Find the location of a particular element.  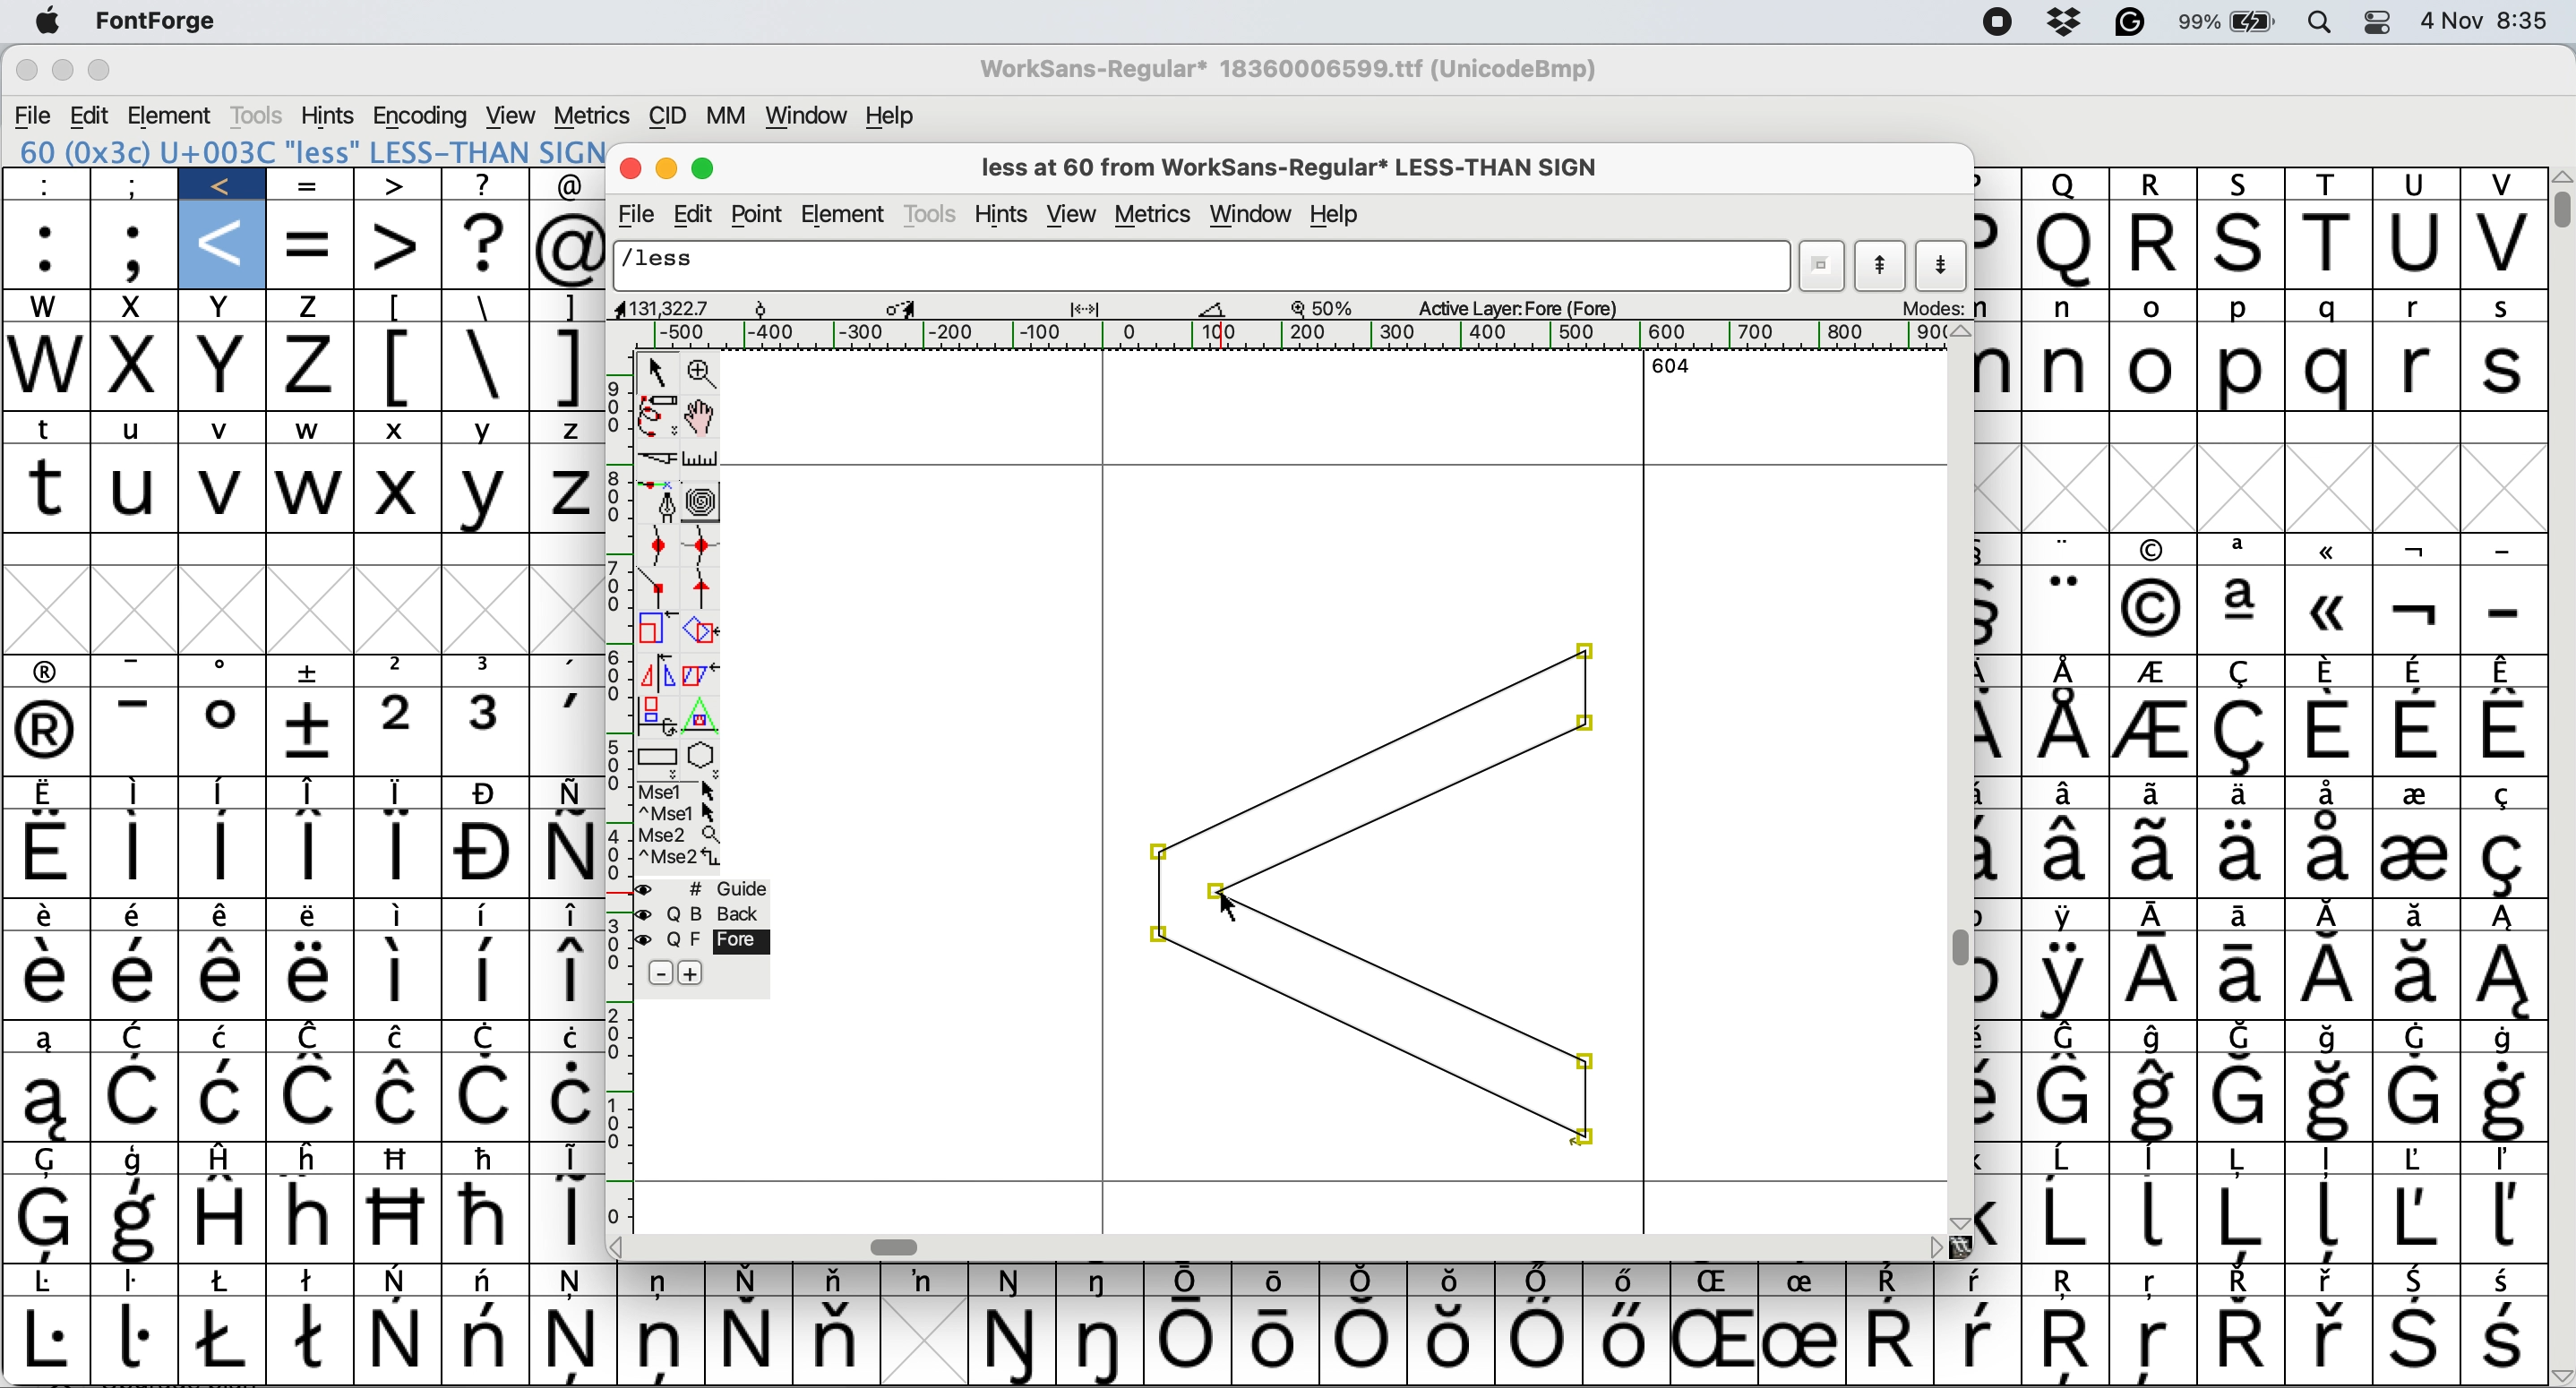

v is located at coordinates (224, 488).